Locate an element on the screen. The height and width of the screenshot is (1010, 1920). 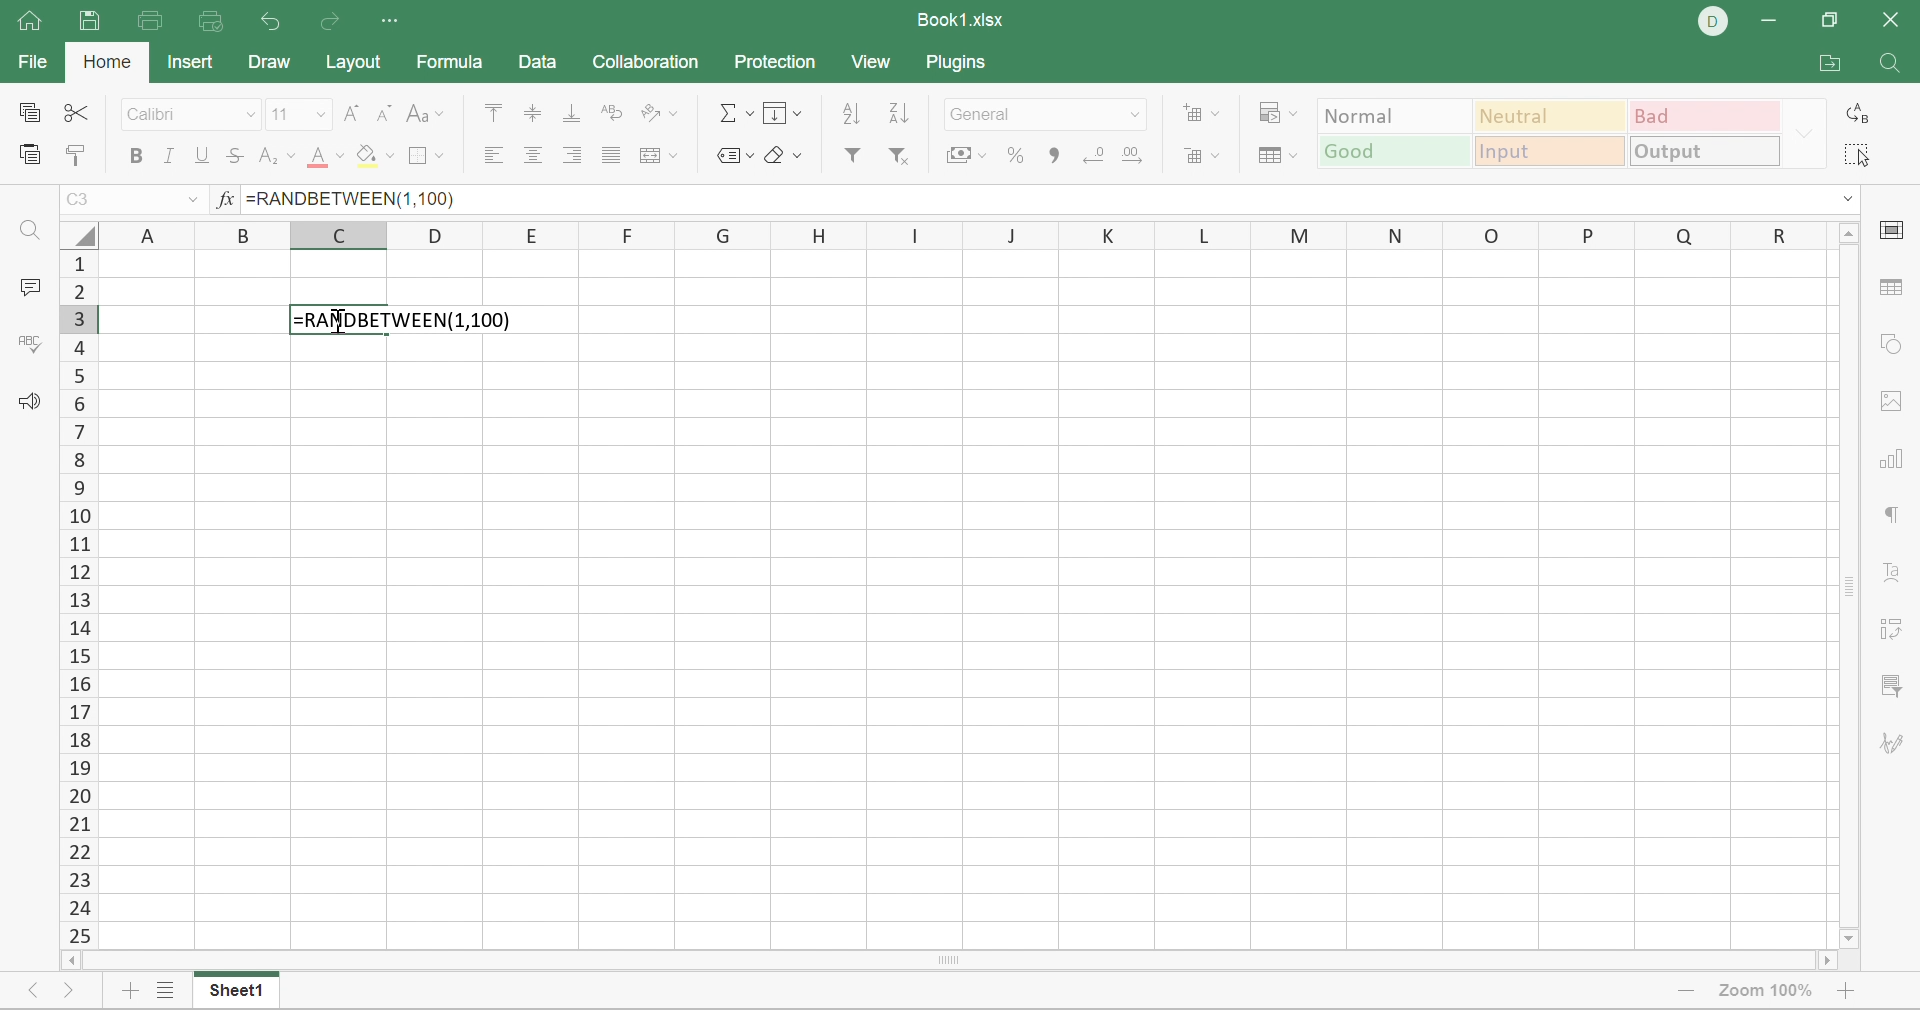
Draw is located at coordinates (272, 62).